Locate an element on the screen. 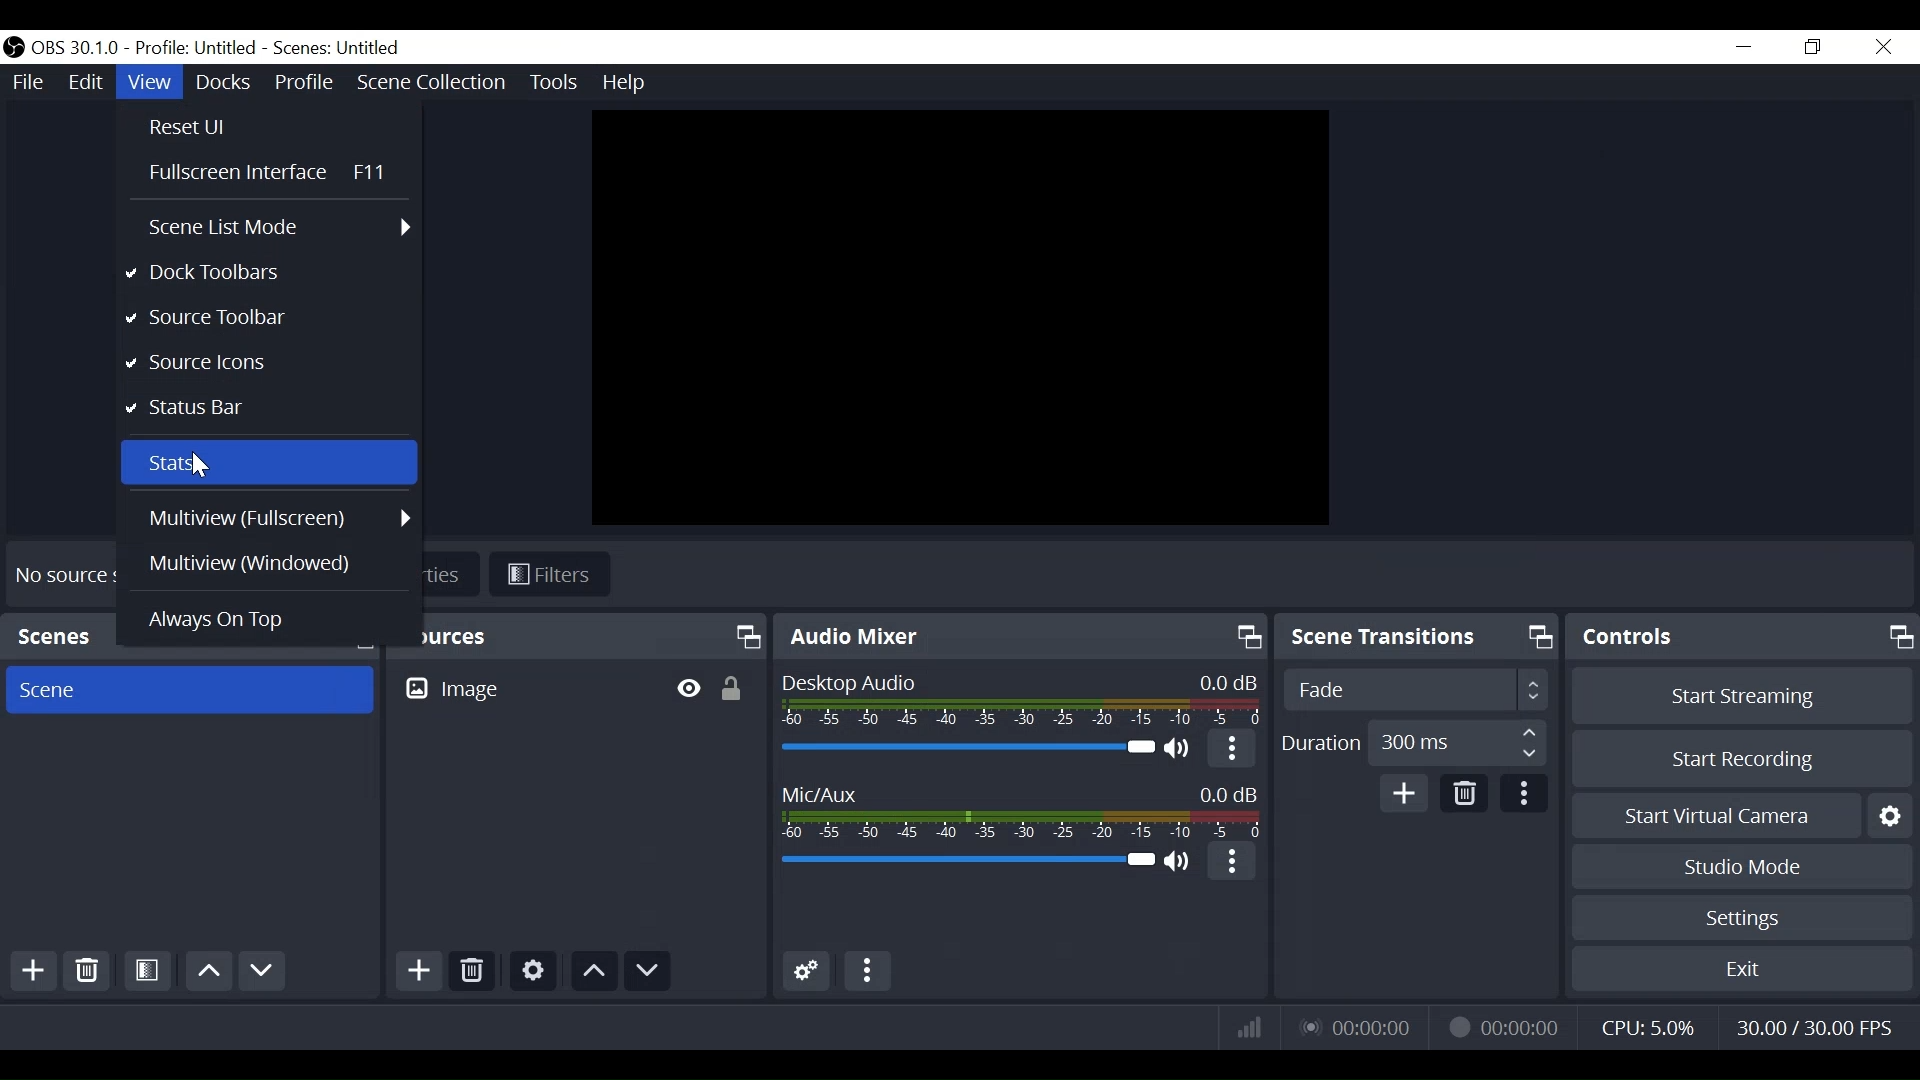 This screenshot has width=1920, height=1080. more Options is located at coordinates (1229, 752).